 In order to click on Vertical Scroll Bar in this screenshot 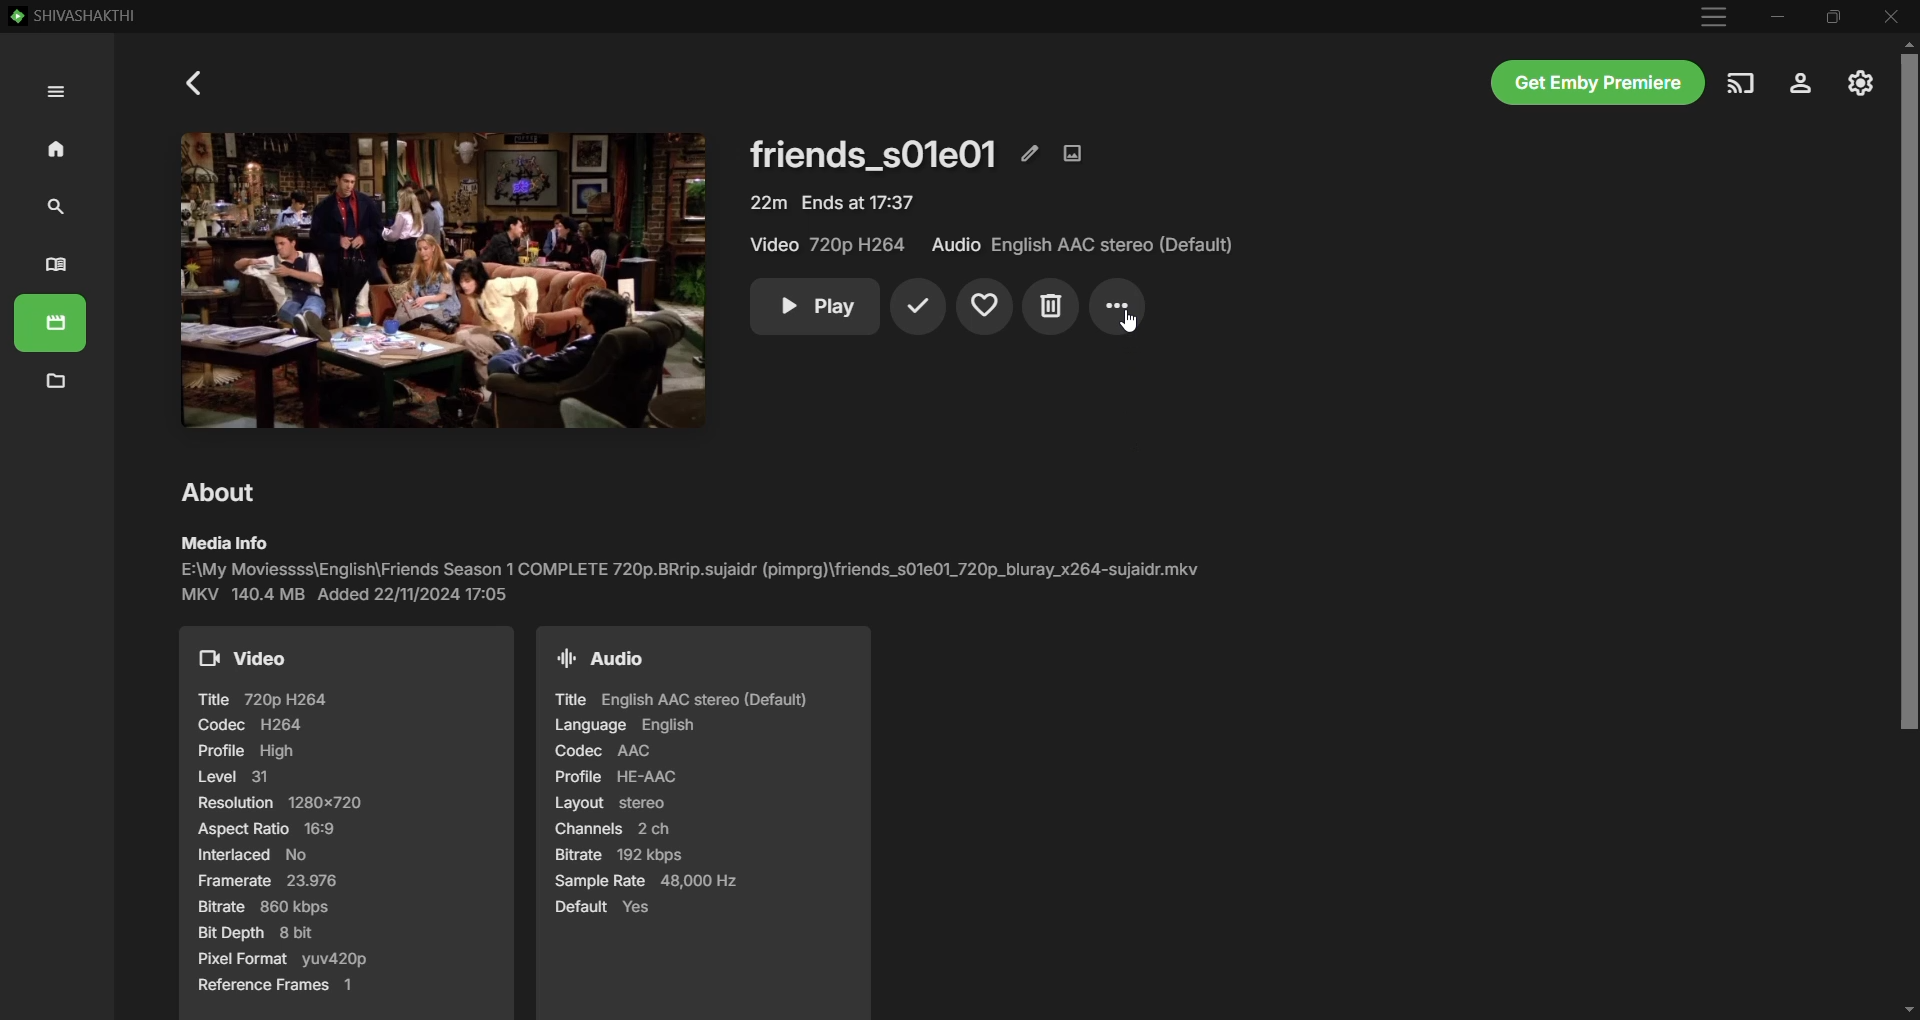, I will do `click(1908, 527)`.